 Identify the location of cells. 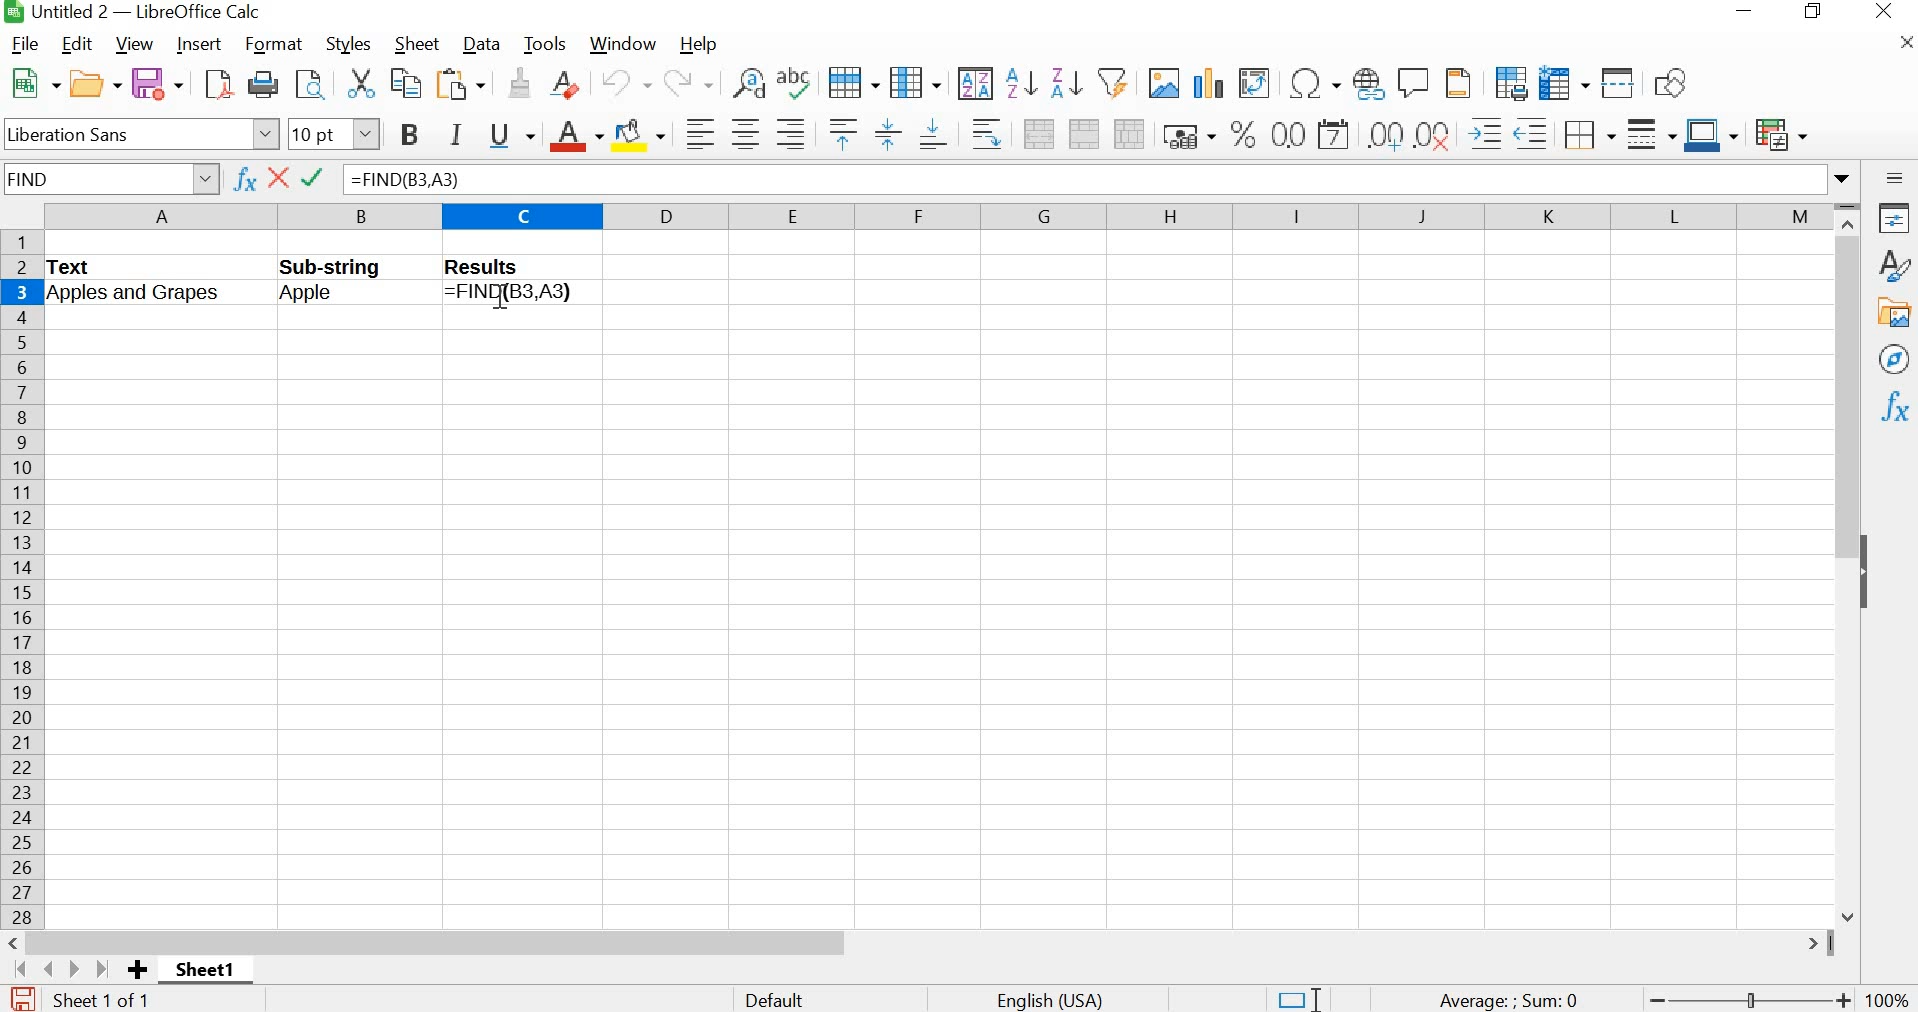
(1218, 276).